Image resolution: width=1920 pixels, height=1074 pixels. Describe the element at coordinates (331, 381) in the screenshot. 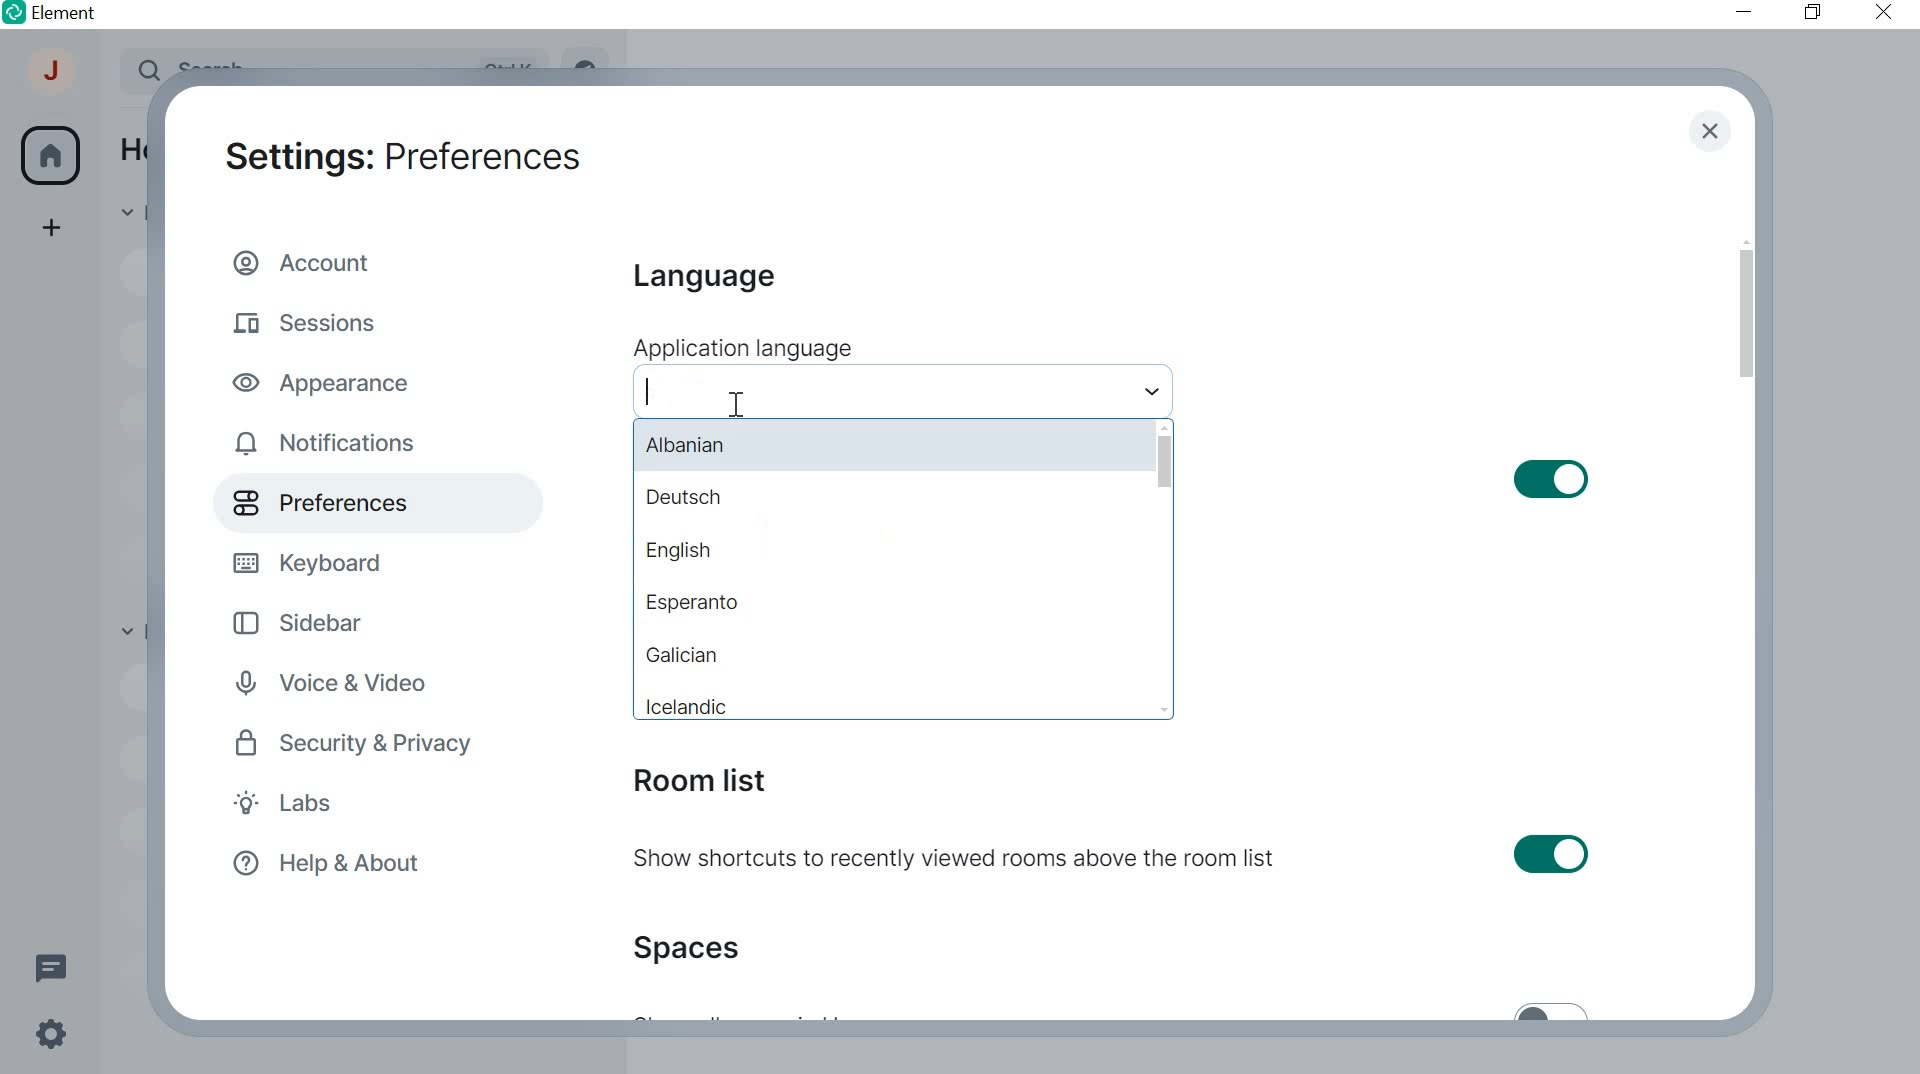

I see `APPEARANCE` at that location.